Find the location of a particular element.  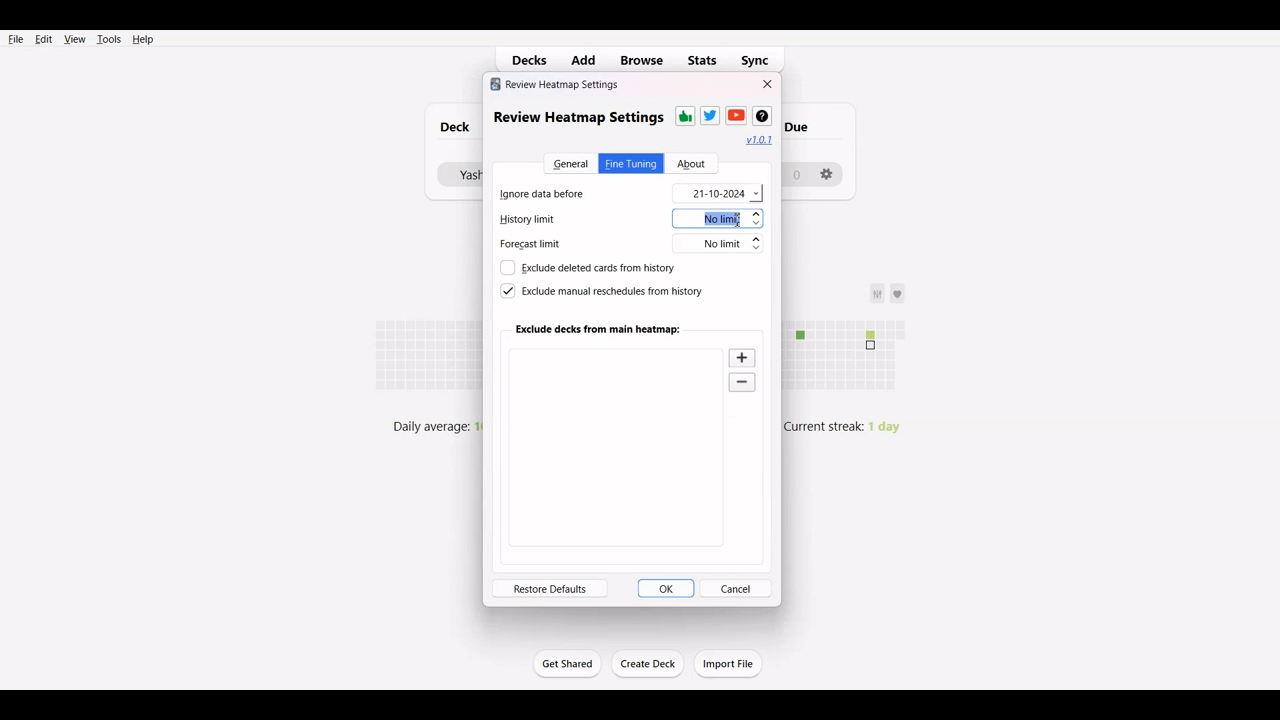

Exclude manual reschedule from history is located at coordinates (600, 291).